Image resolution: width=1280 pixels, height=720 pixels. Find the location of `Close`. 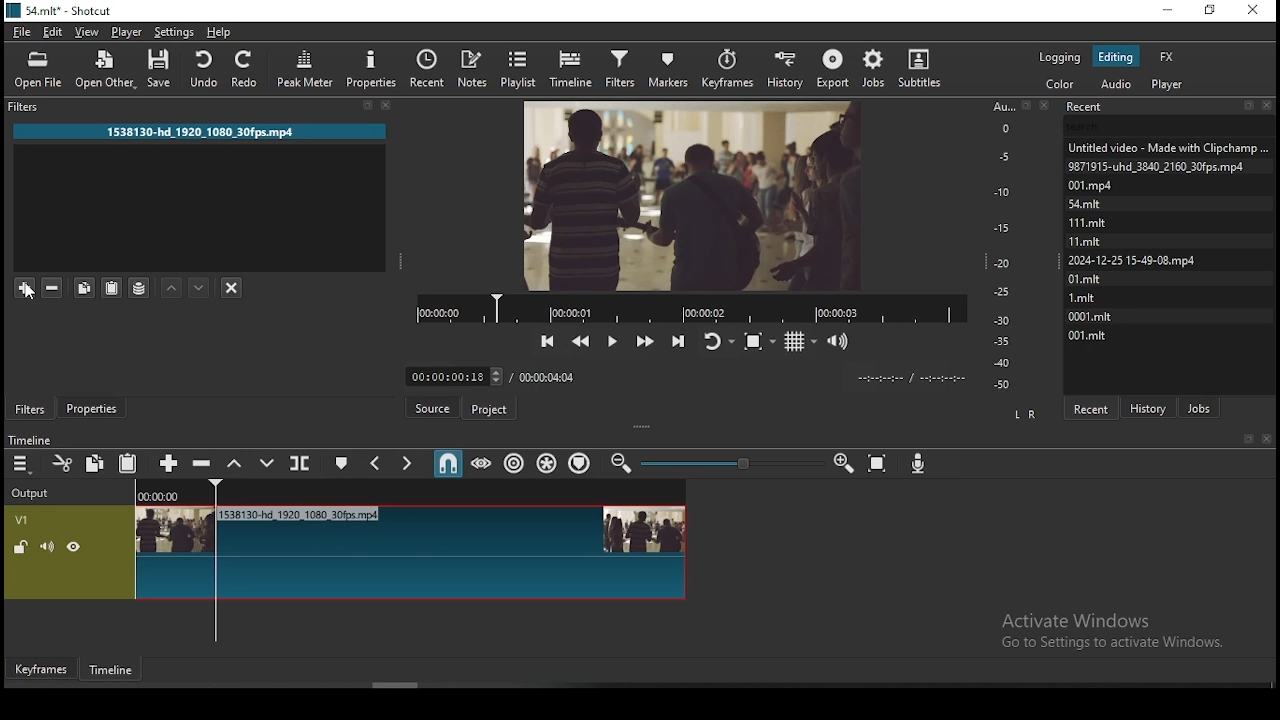

Close is located at coordinates (1270, 439).